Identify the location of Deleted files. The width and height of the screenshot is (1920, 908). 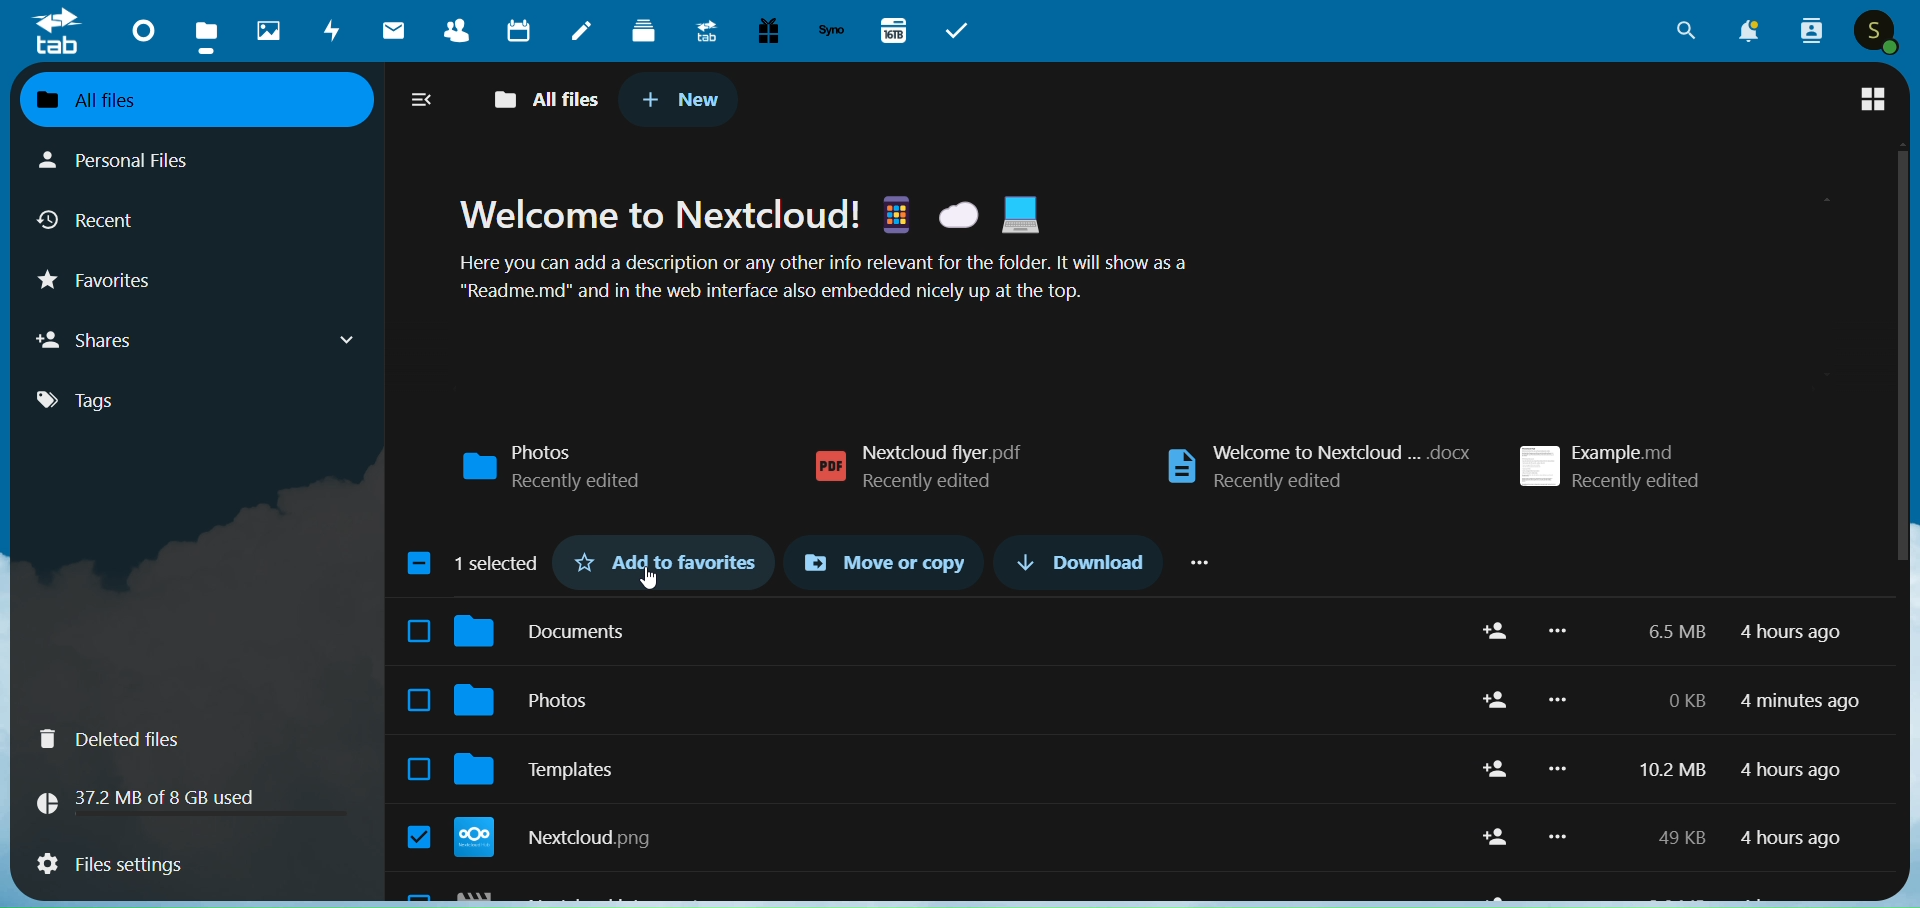
(196, 739).